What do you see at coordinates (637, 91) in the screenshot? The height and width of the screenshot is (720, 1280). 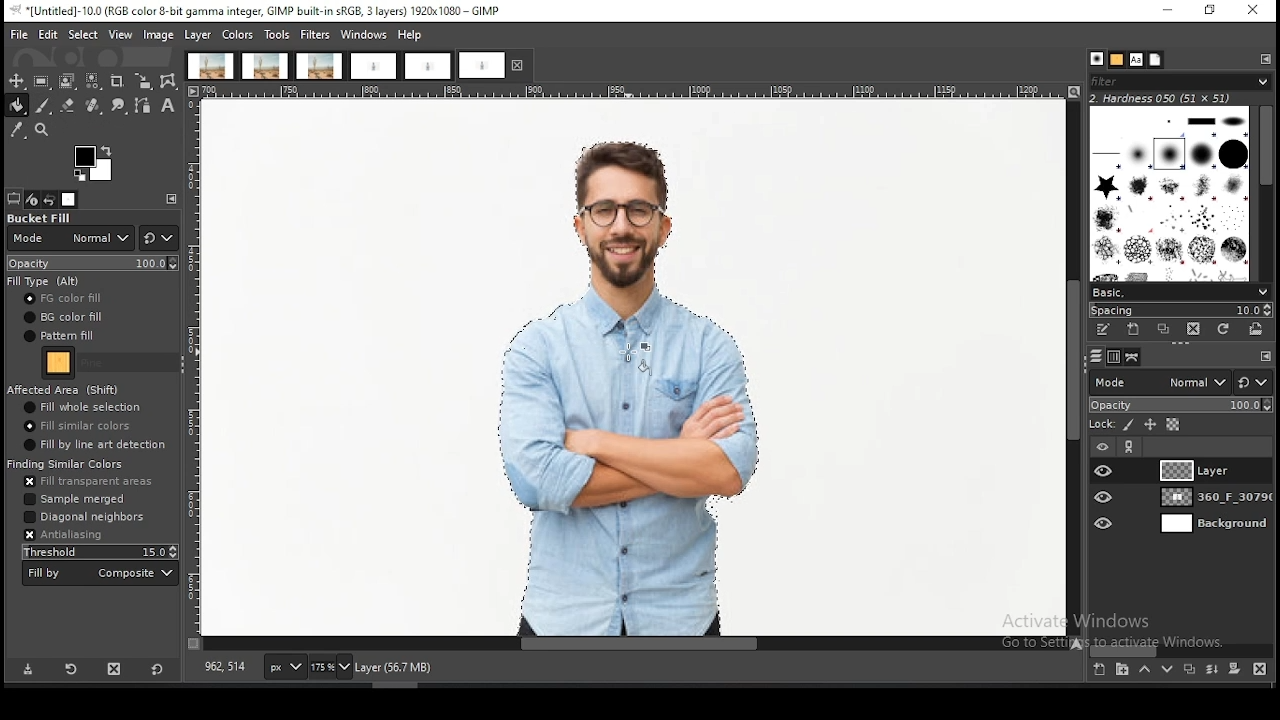 I see `scale` at bounding box center [637, 91].